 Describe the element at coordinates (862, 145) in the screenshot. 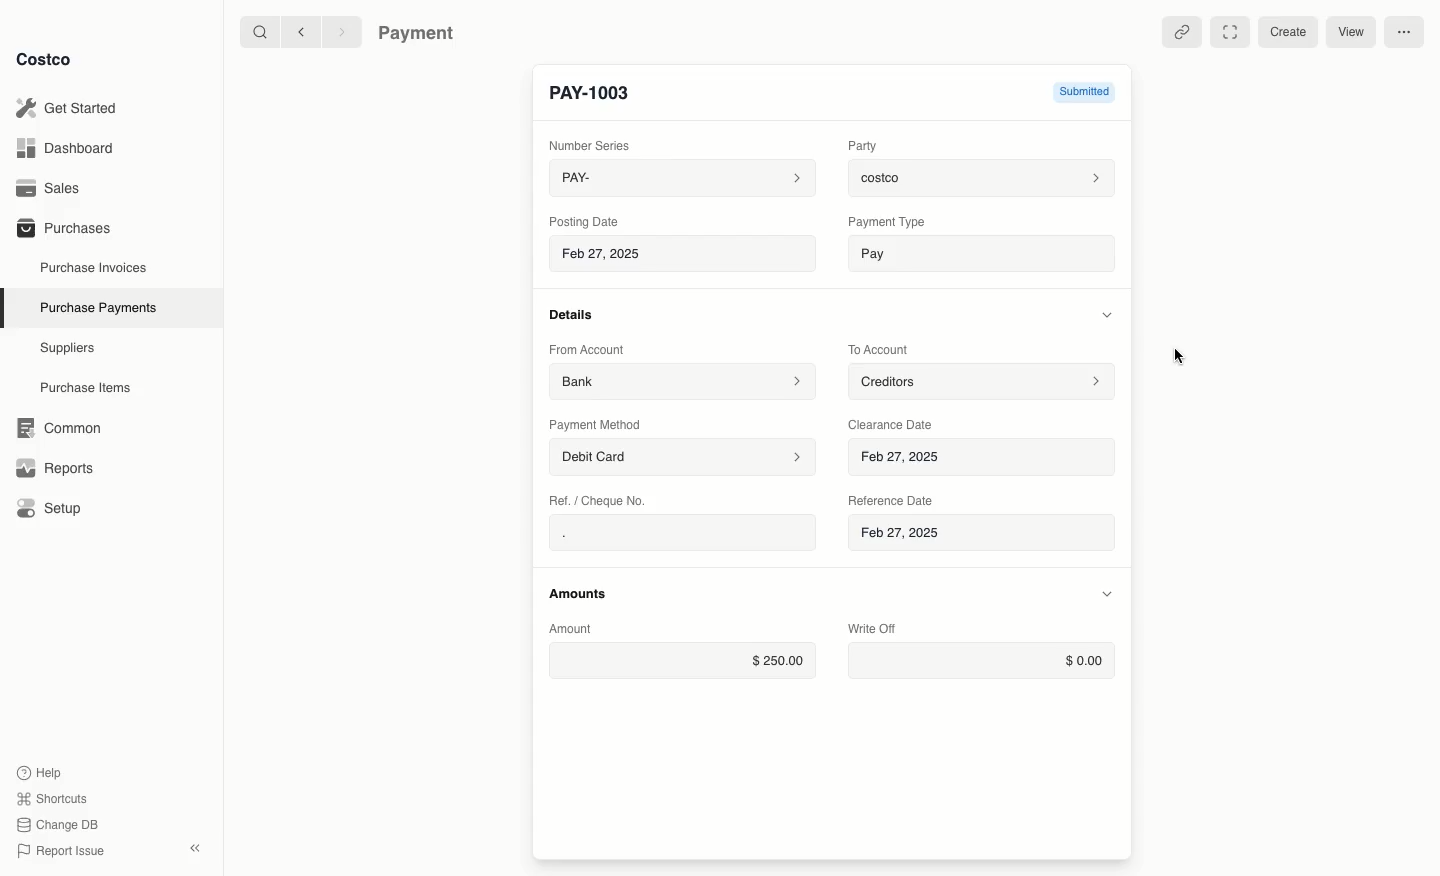

I see `Party` at that location.